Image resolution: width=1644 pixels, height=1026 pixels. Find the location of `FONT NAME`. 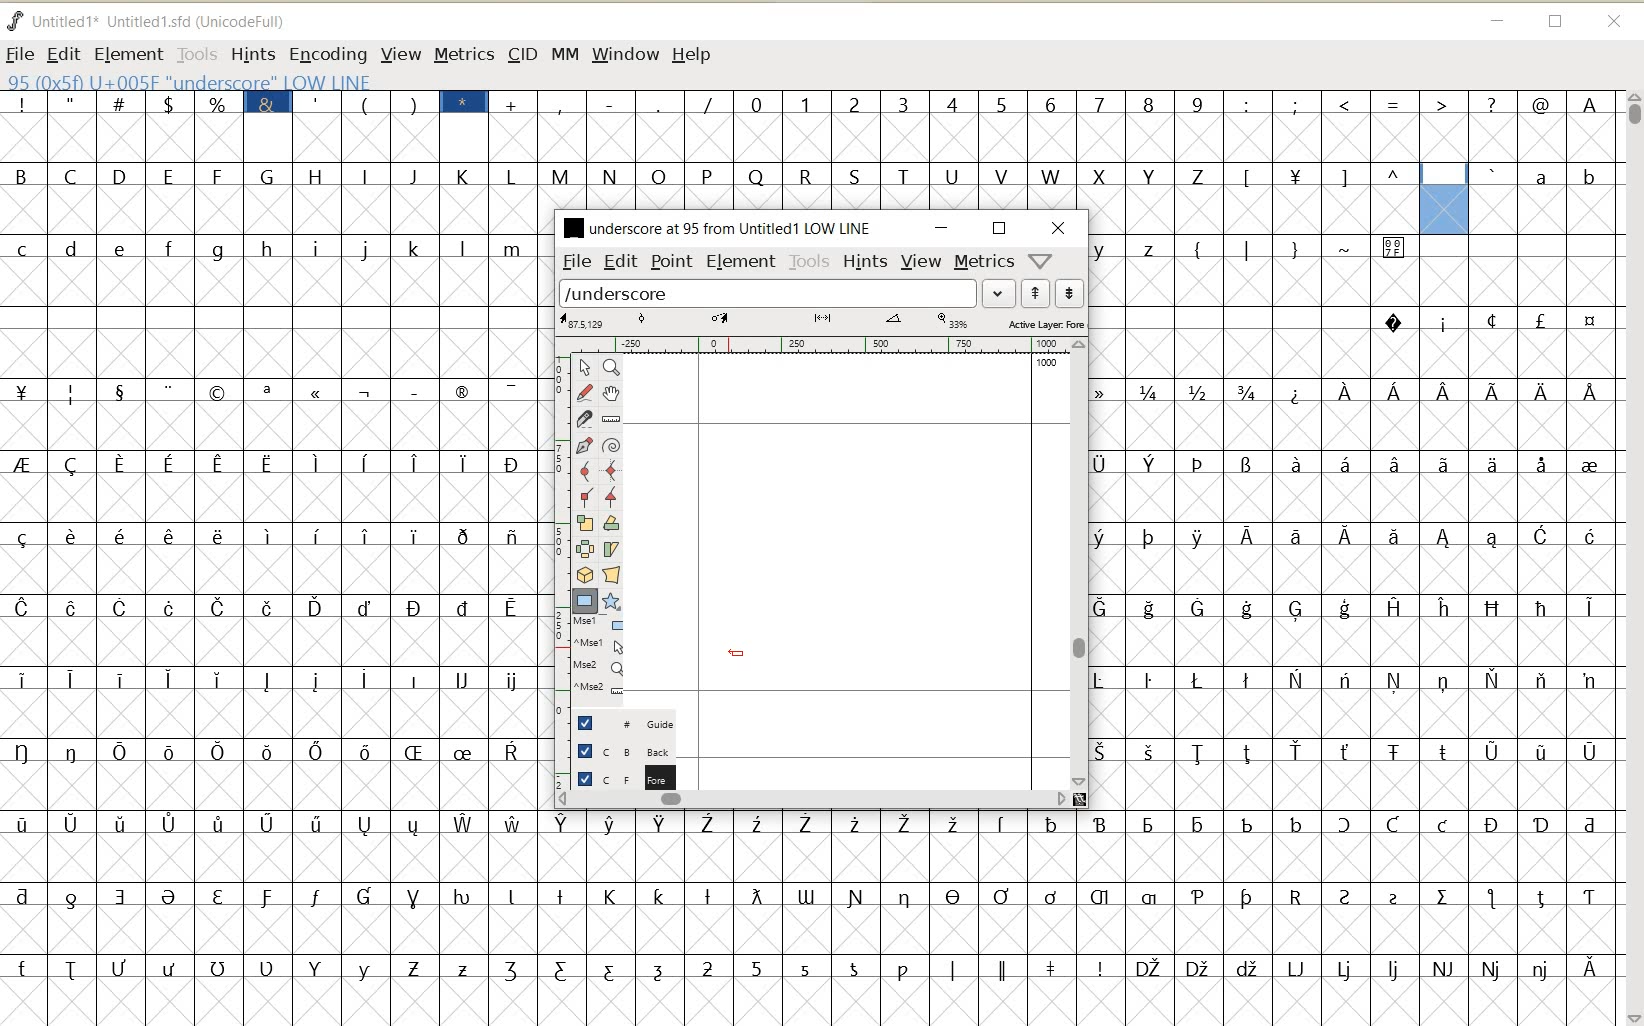

FONT NAME is located at coordinates (718, 227).